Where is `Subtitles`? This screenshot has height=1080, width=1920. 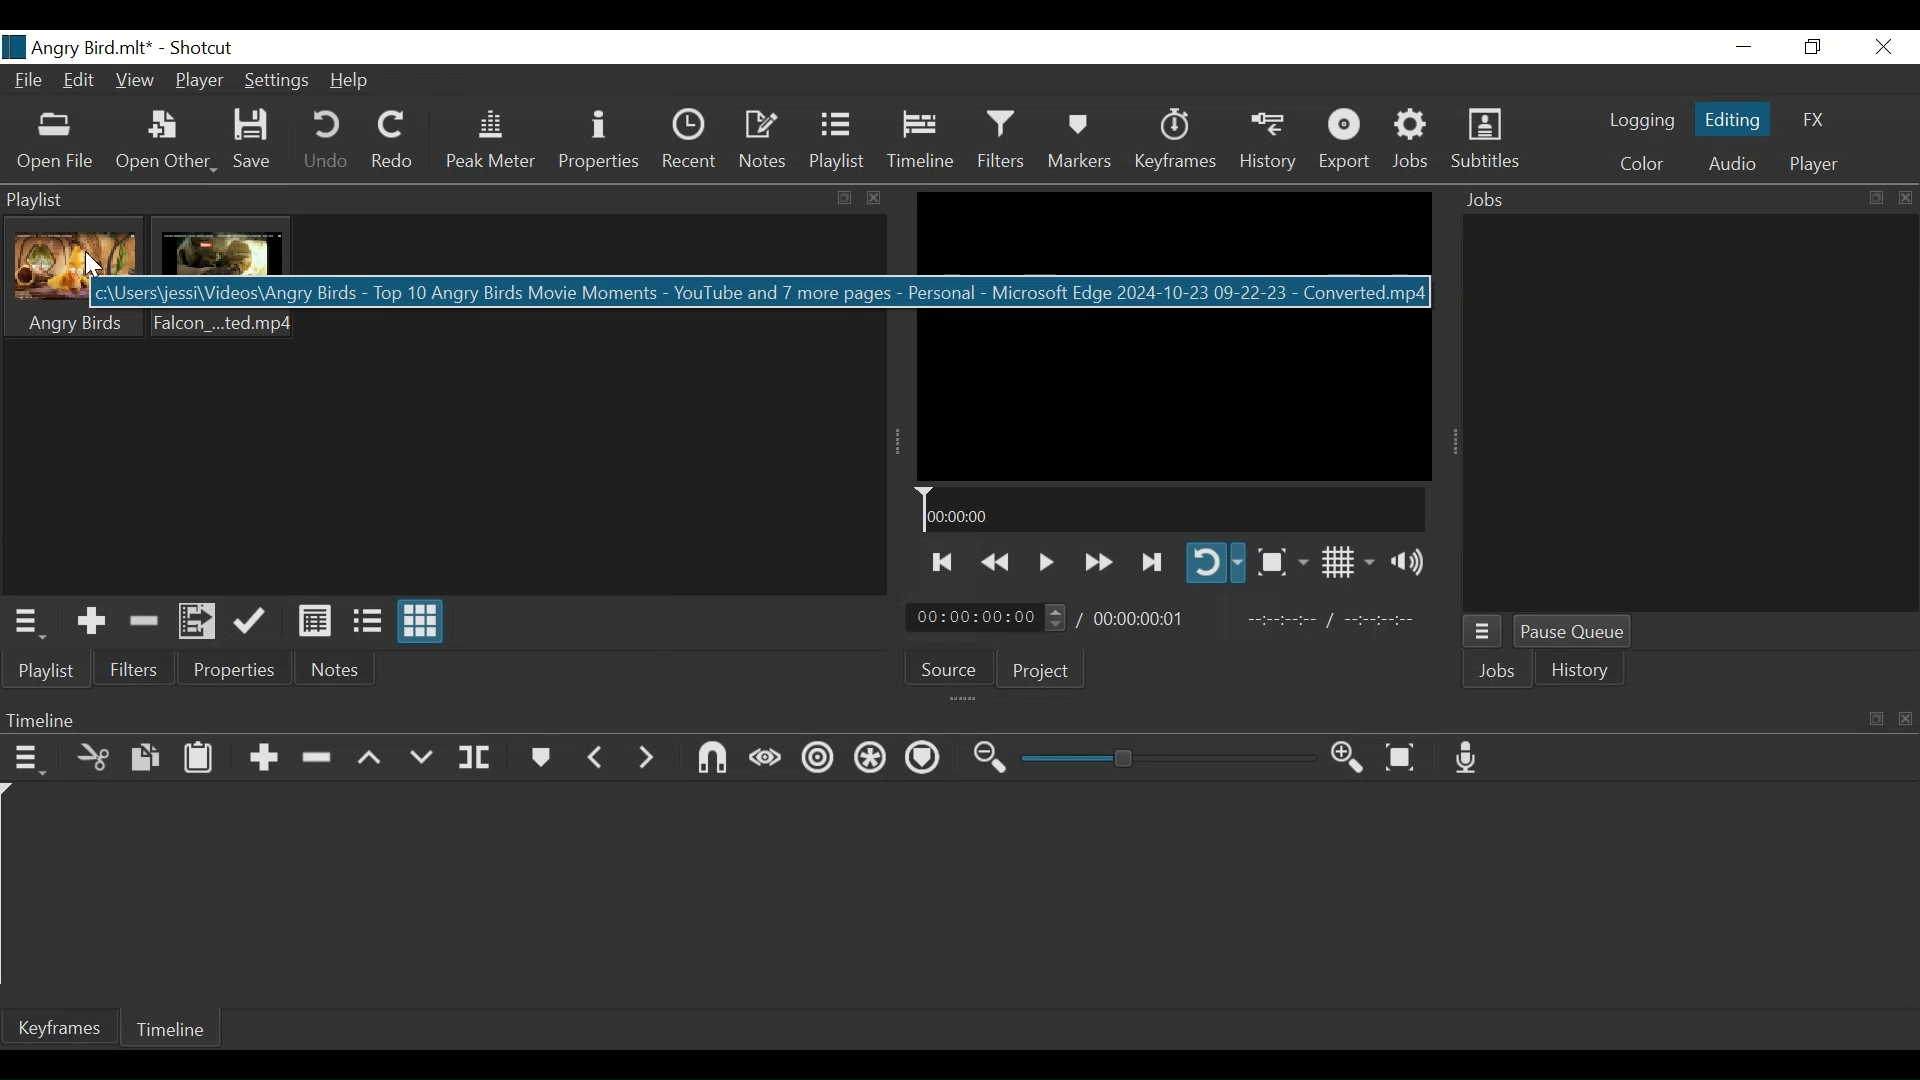
Subtitles is located at coordinates (1487, 141).